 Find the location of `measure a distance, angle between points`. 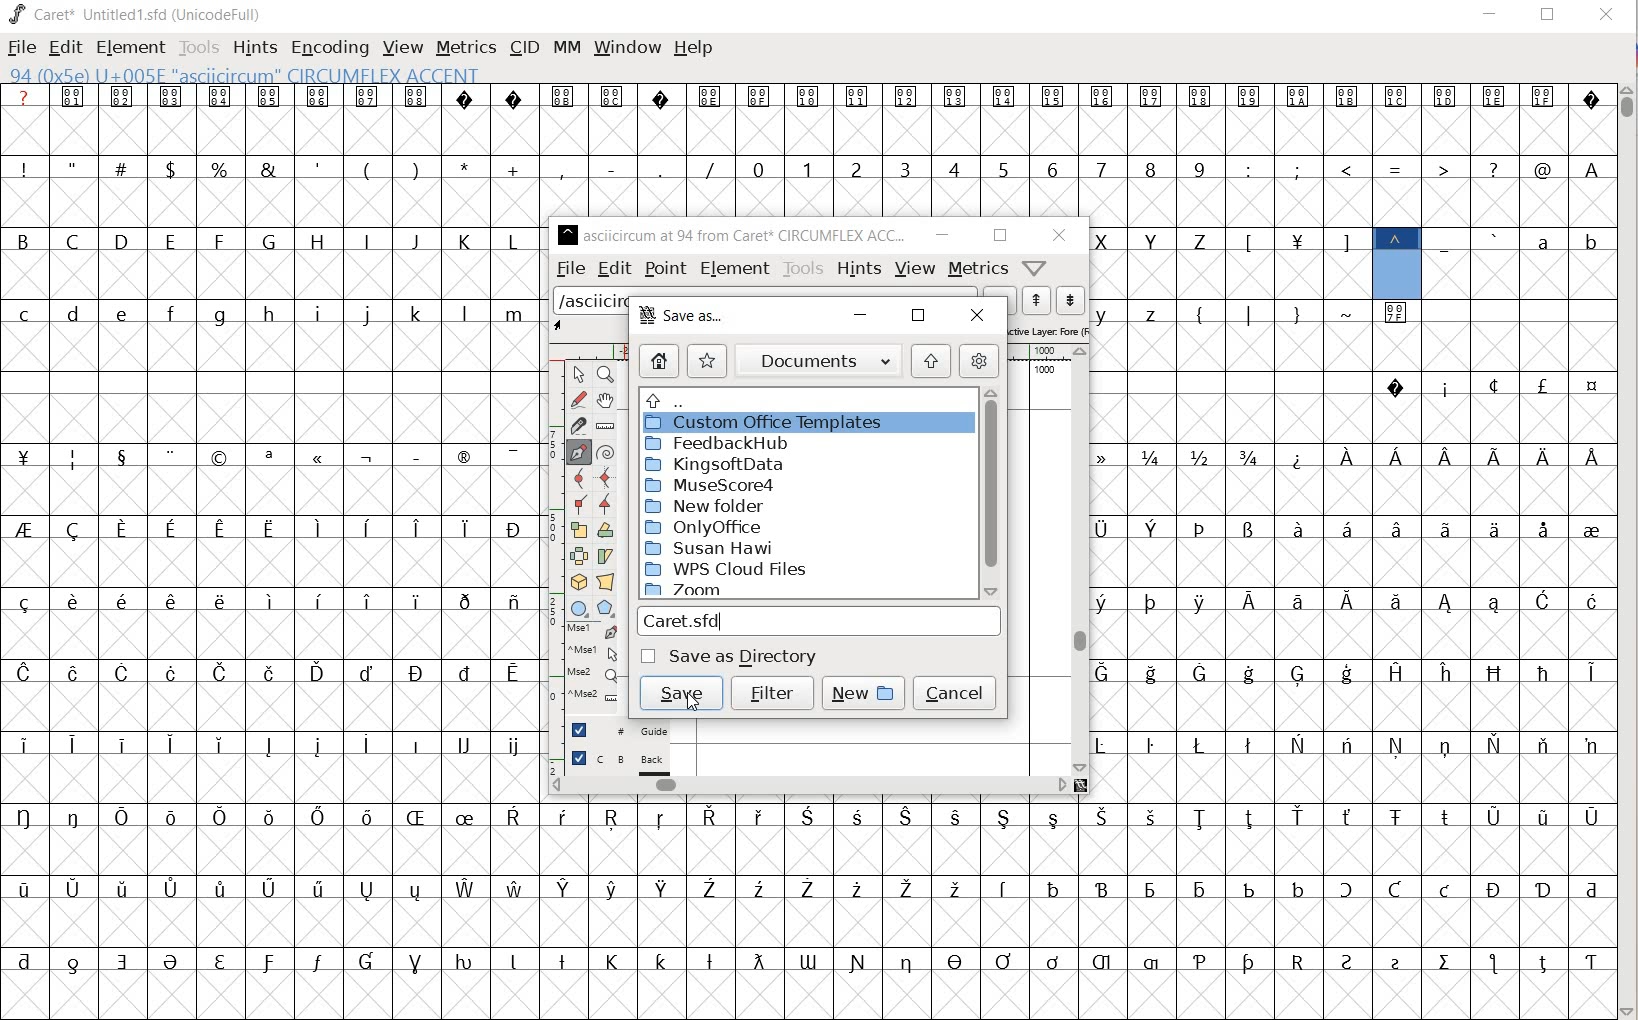

measure a distance, angle between points is located at coordinates (608, 425).